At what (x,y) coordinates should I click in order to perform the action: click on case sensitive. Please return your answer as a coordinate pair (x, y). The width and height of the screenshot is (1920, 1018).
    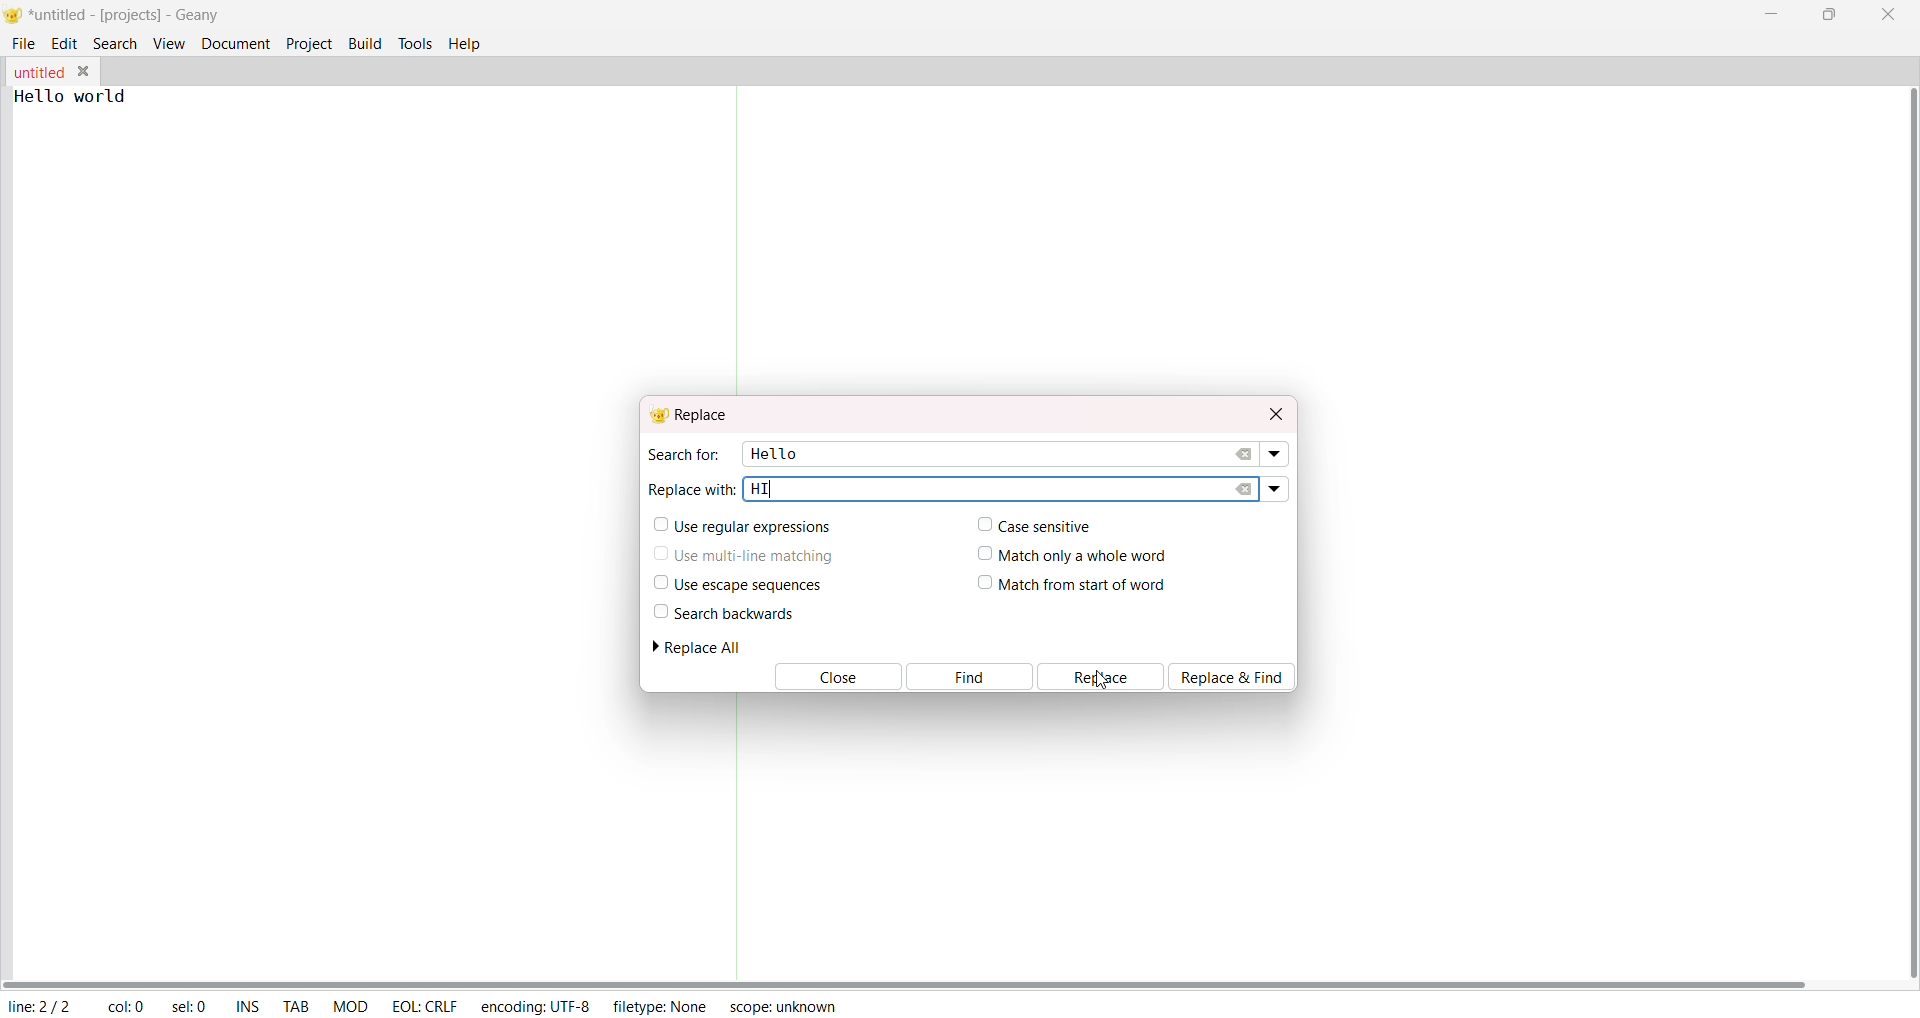
    Looking at the image, I should click on (1030, 524).